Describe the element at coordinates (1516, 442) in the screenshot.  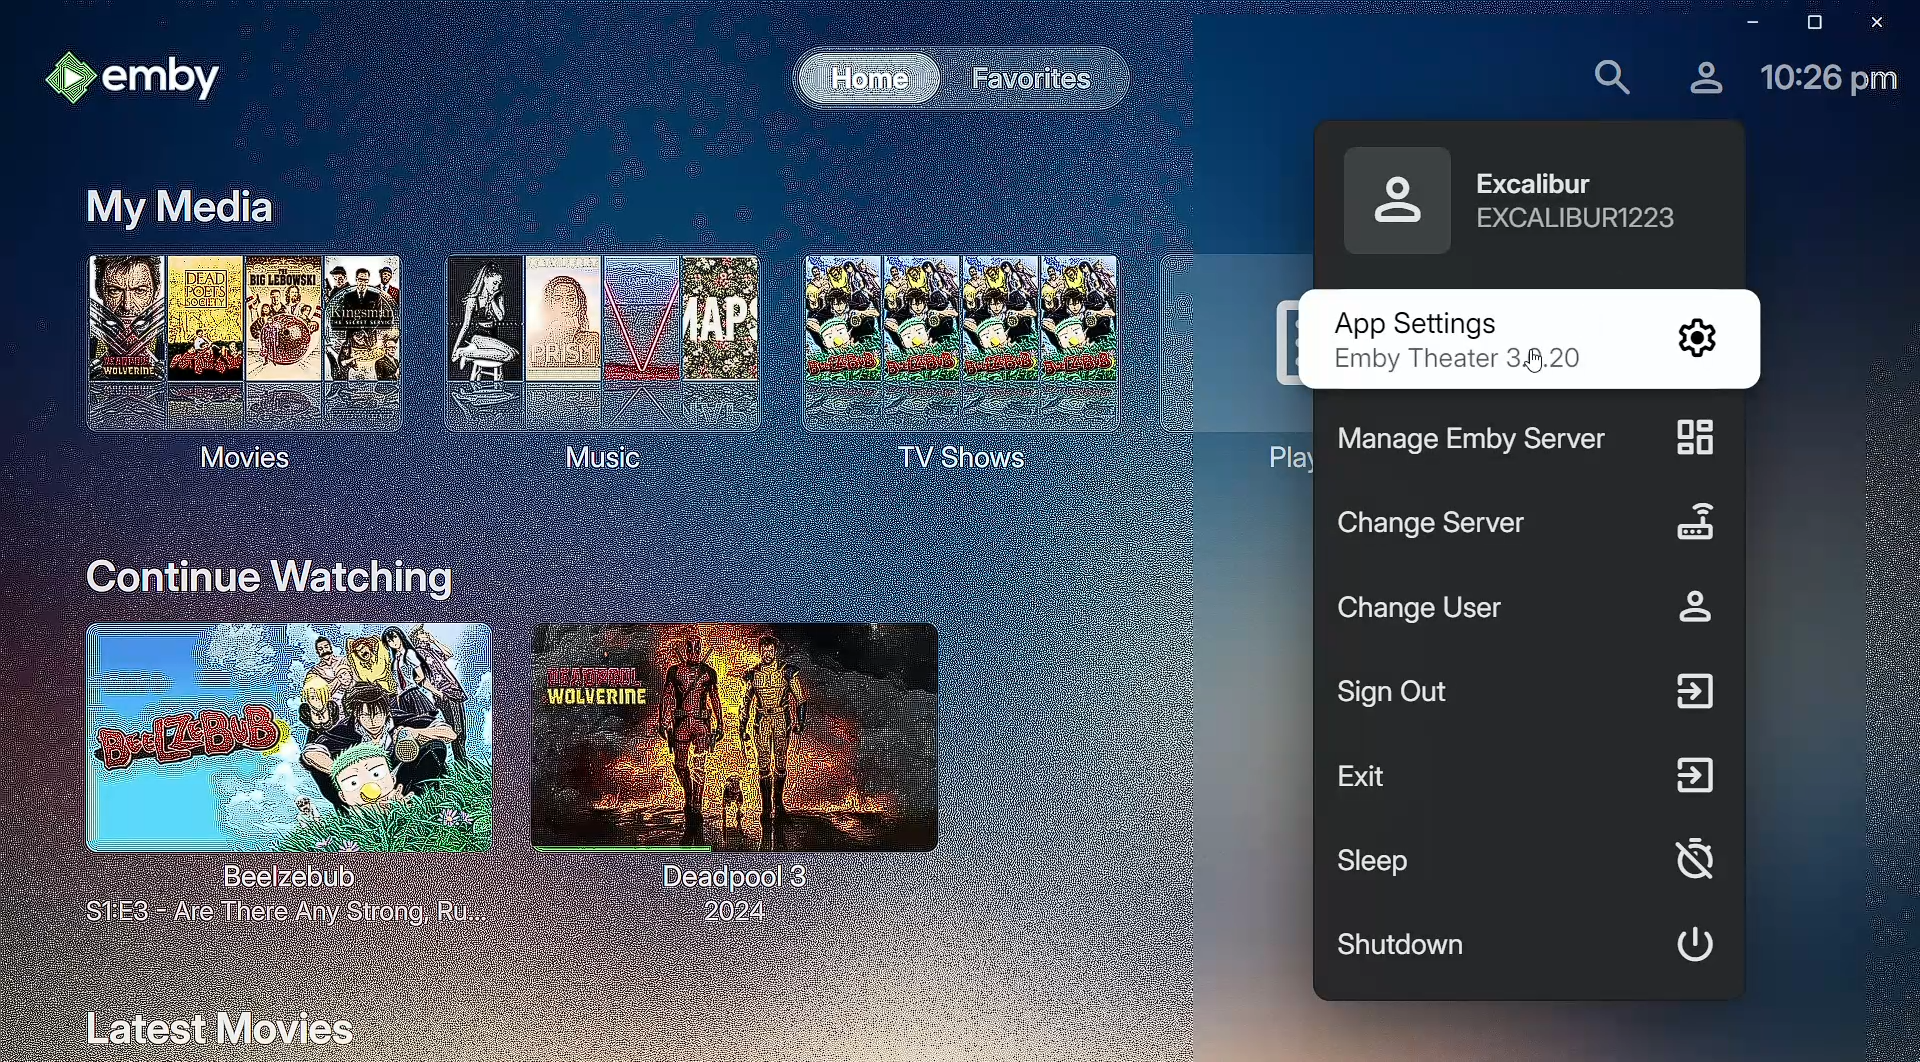
I see `Manage Emby Server` at that location.